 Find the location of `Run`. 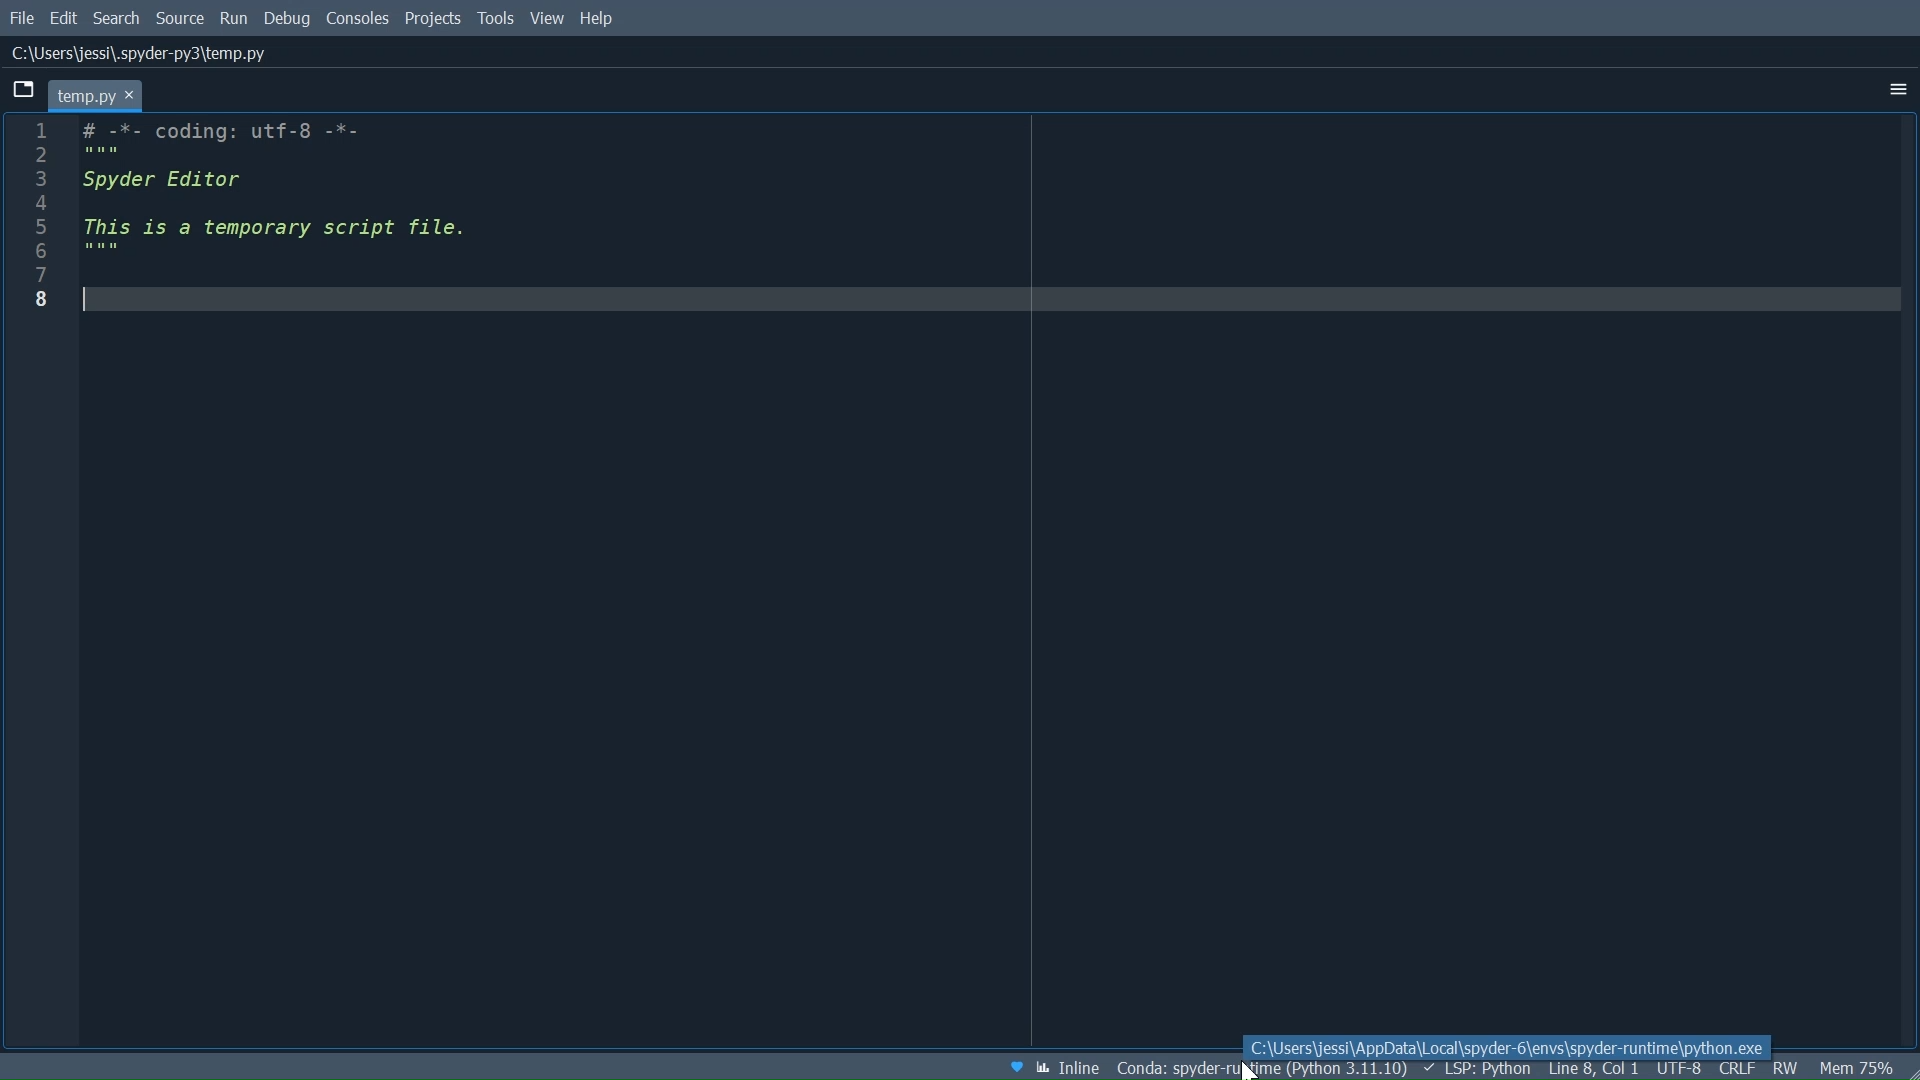

Run is located at coordinates (235, 18).